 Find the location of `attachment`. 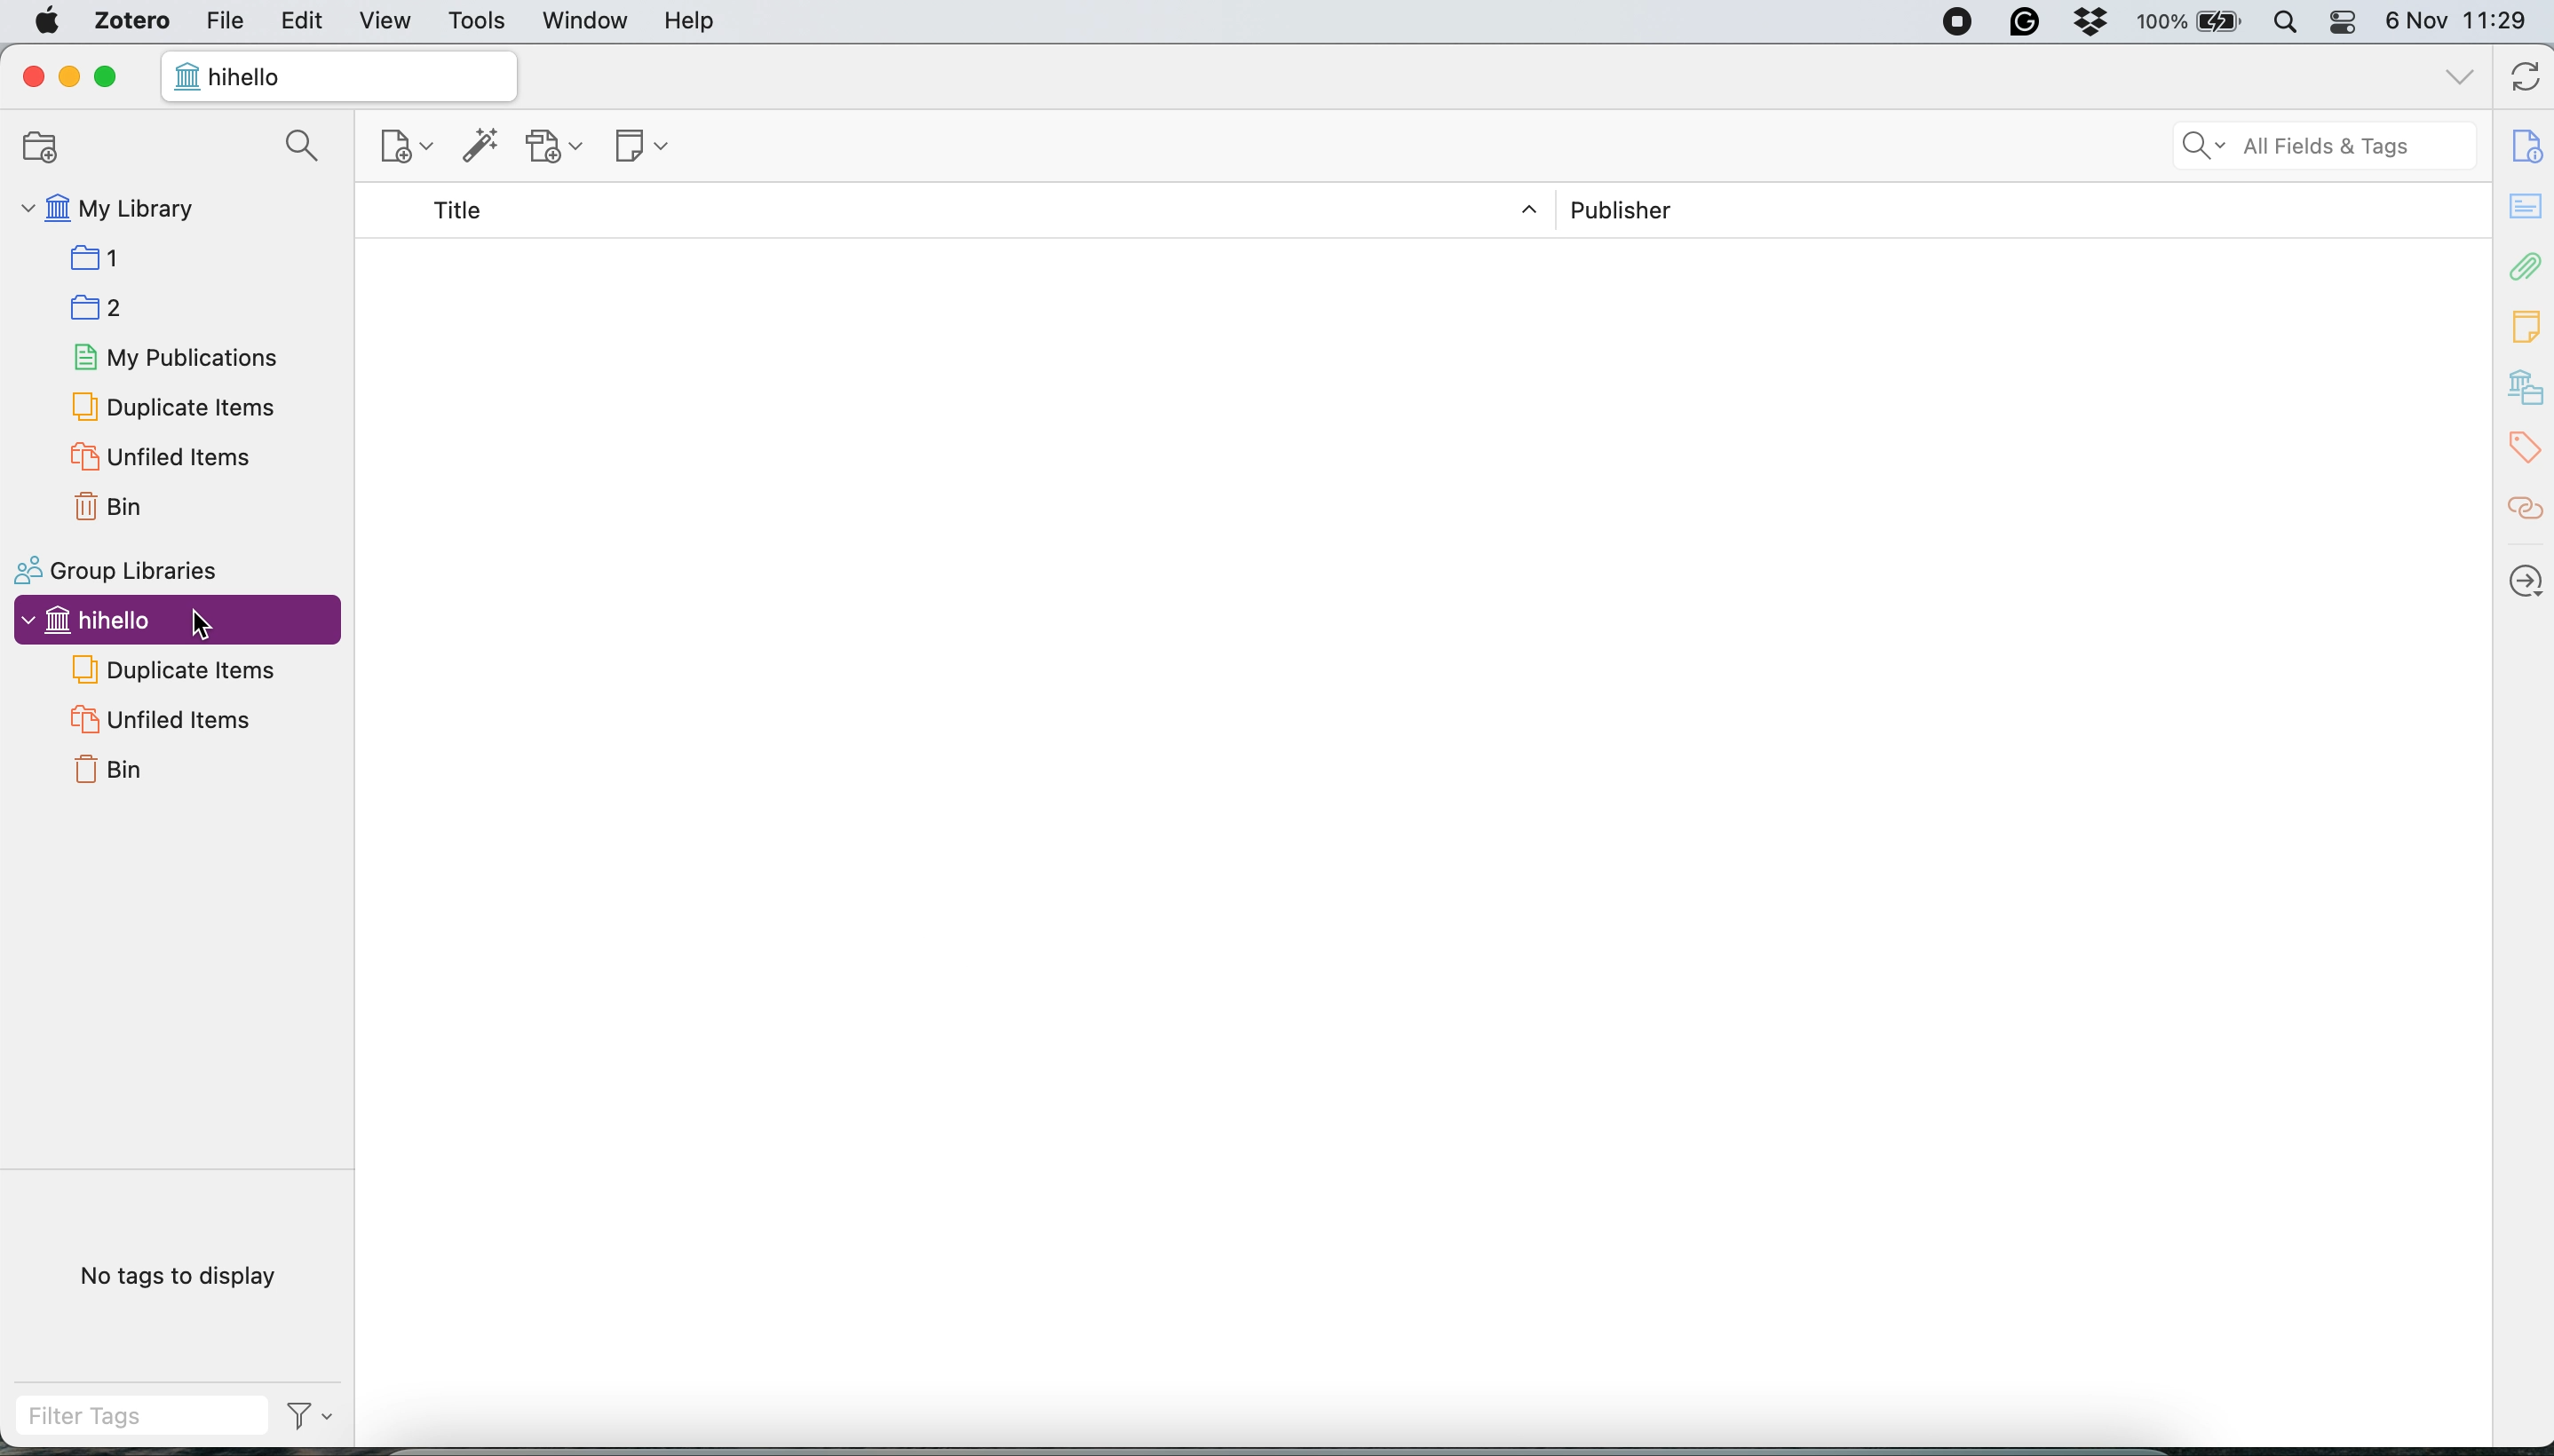

attachment is located at coordinates (2522, 268).